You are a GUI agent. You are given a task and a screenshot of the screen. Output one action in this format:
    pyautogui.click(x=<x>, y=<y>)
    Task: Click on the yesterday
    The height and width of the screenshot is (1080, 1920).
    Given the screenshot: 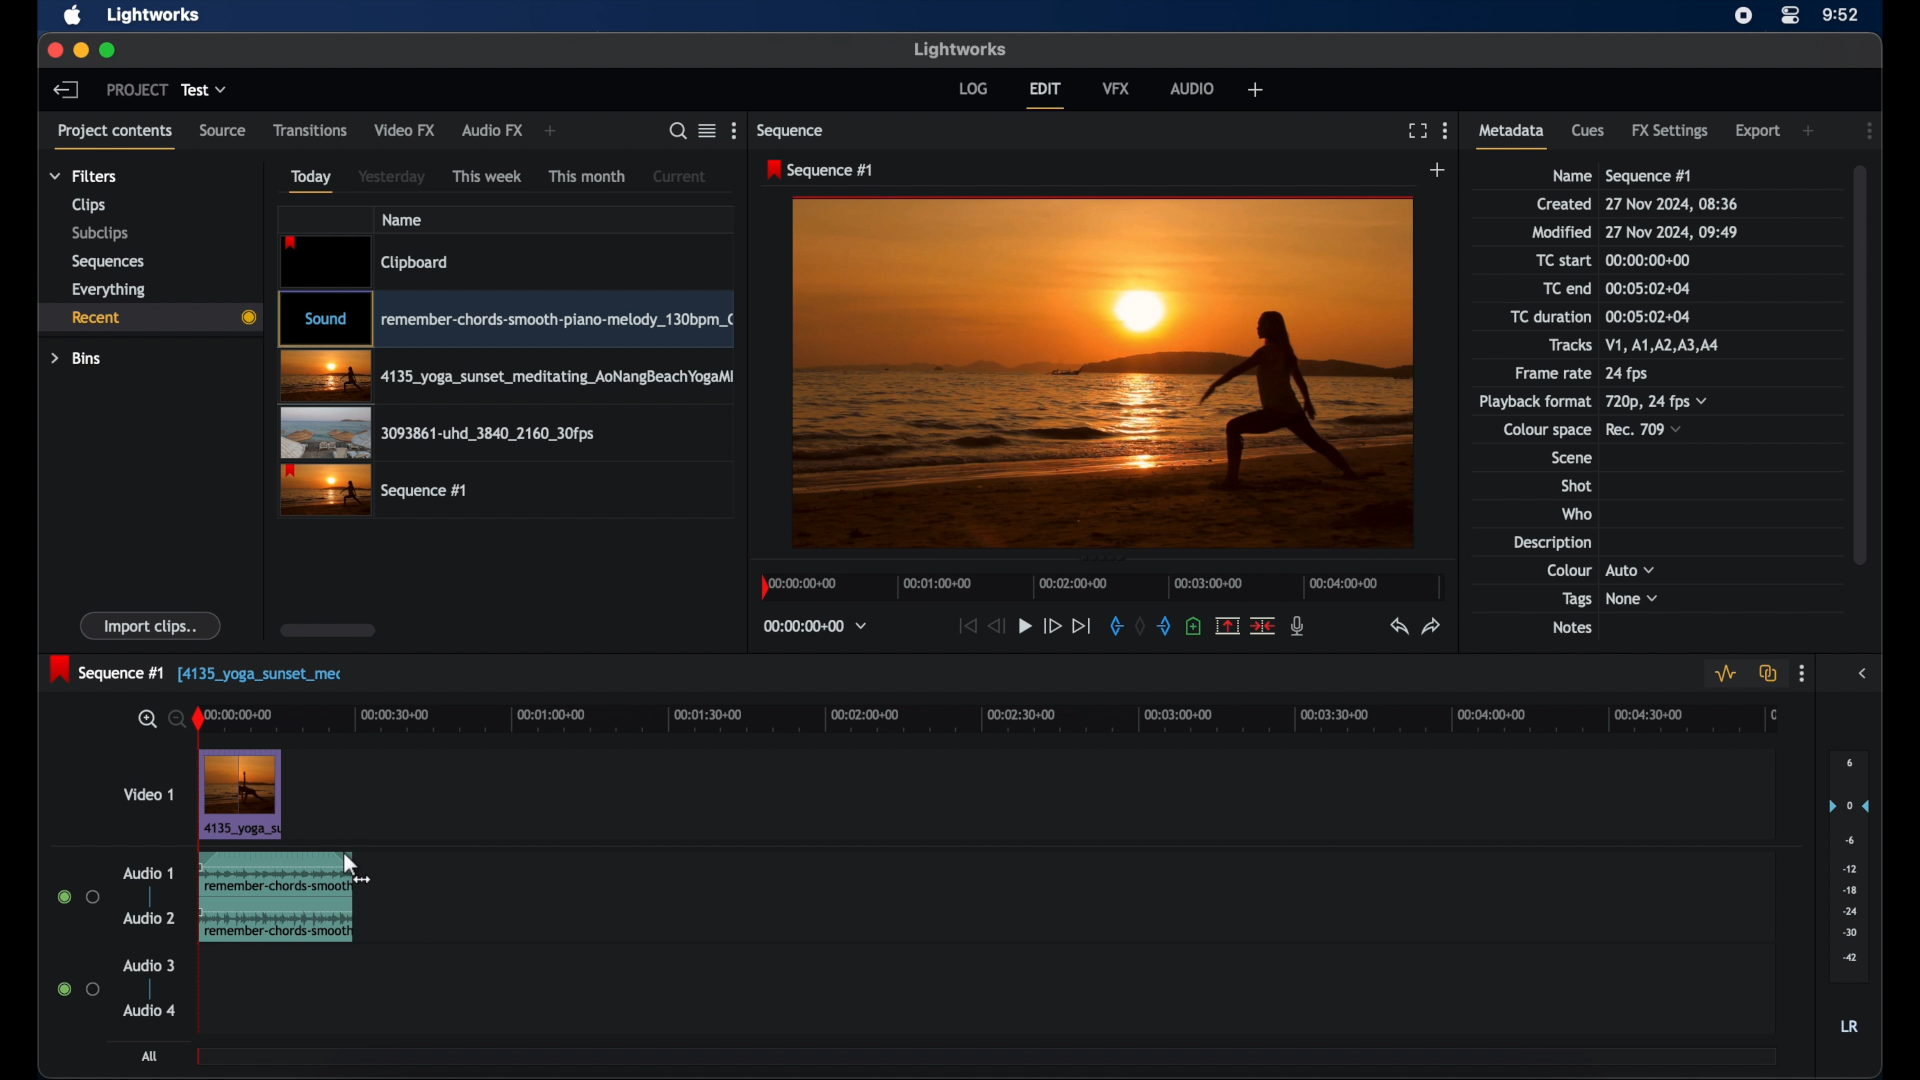 What is the action you would take?
    pyautogui.click(x=391, y=176)
    